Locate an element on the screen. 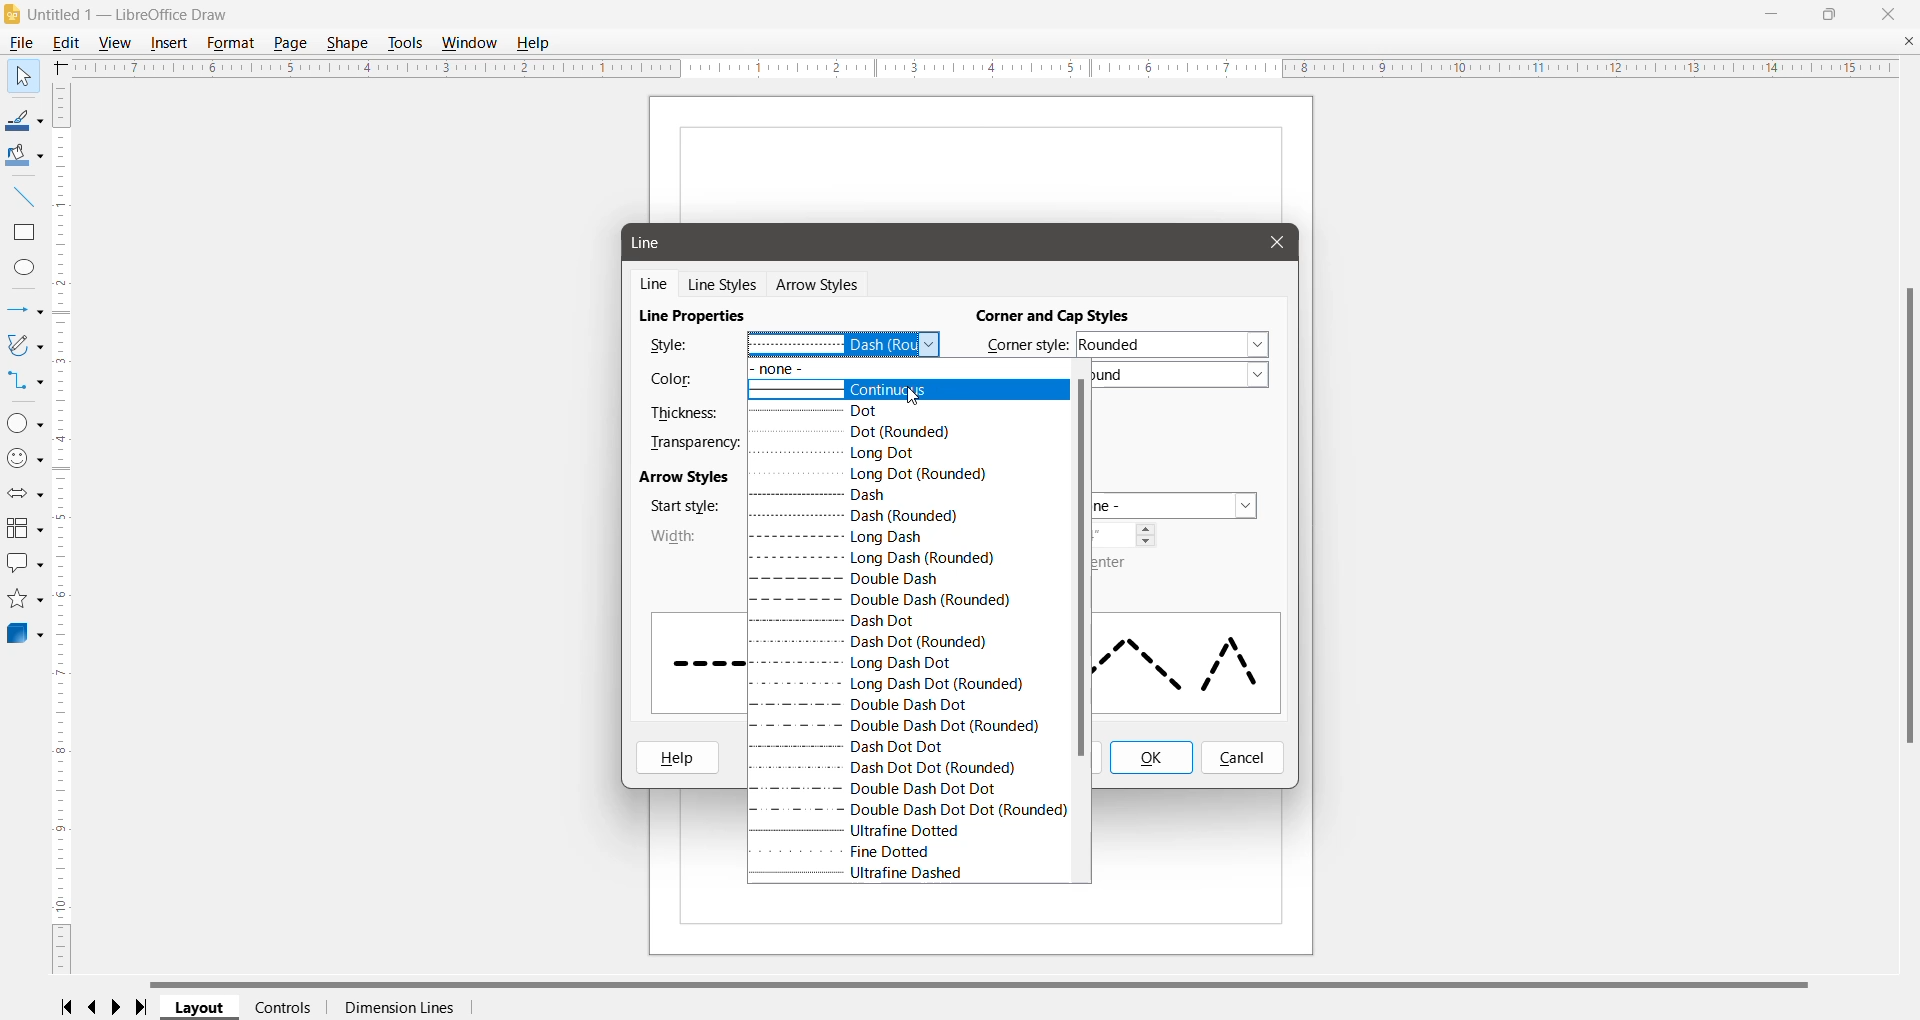  Line is located at coordinates (655, 285).